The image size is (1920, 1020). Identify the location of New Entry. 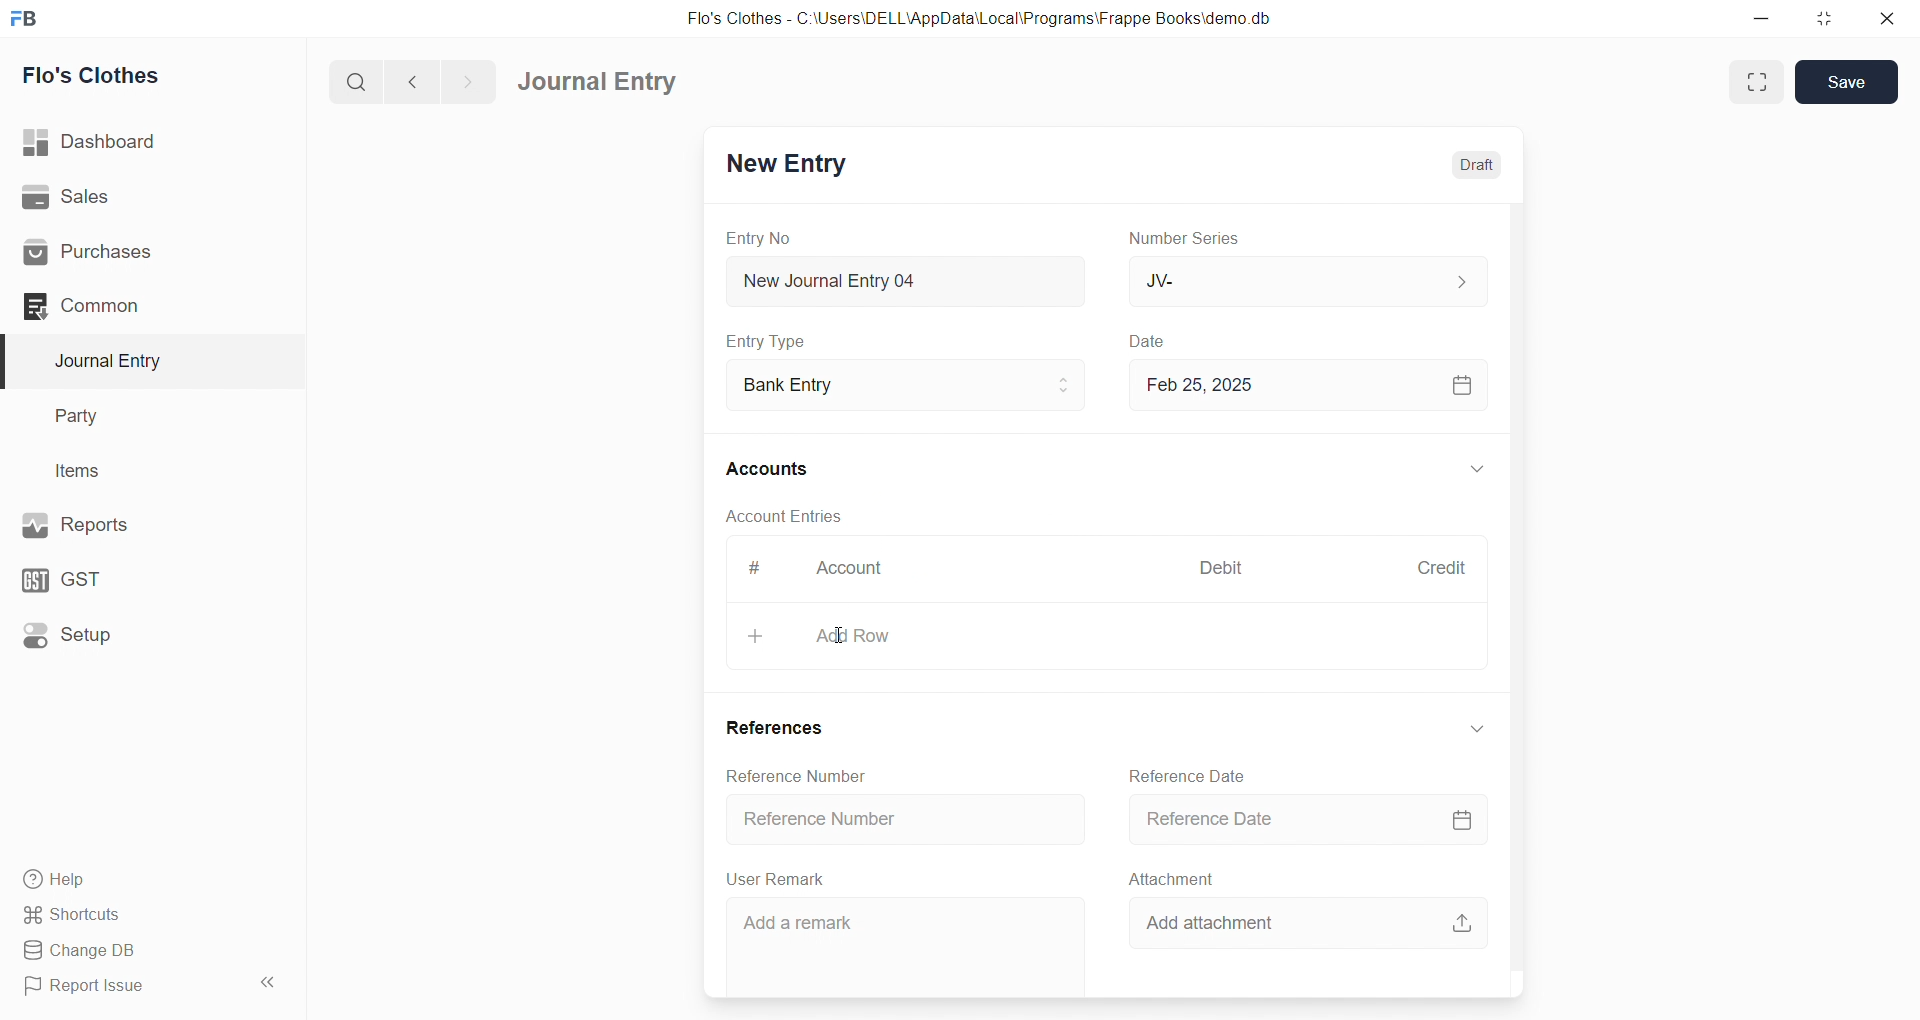
(784, 166).